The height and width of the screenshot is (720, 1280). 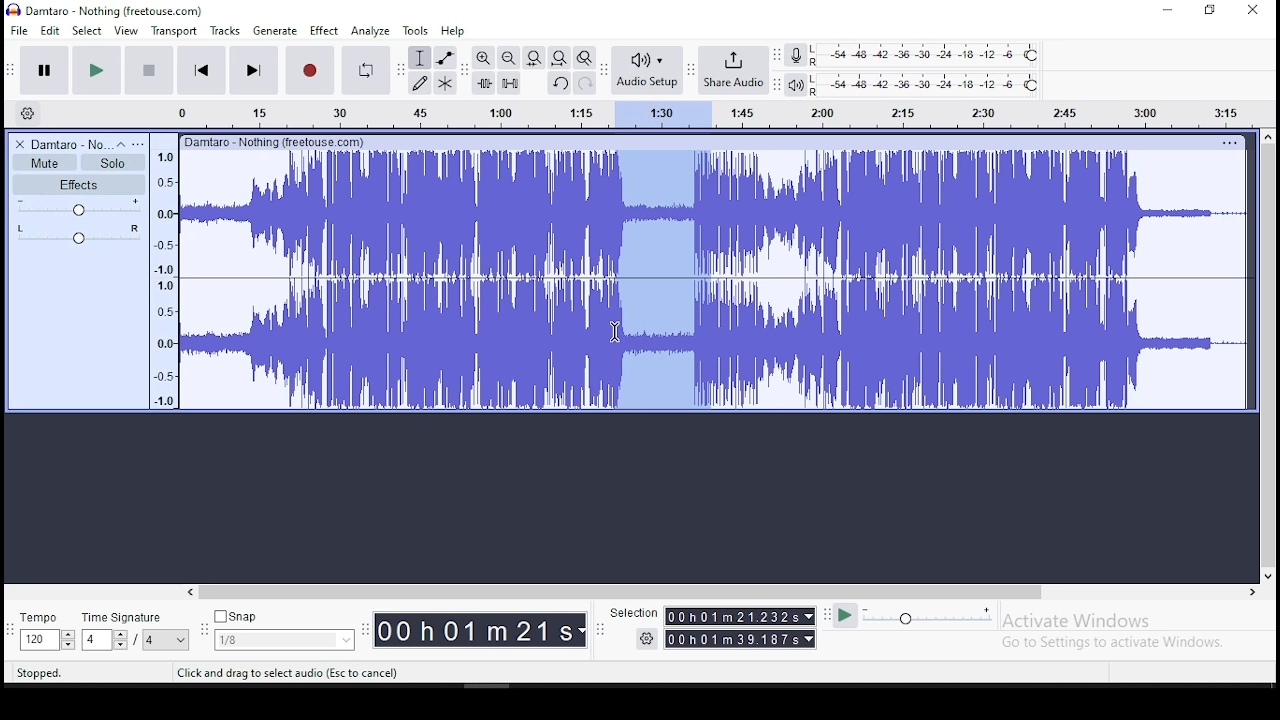 What do you see at coordinates (926, 85) in the screenshot?
I see `playback level` at bounding box center [926, 85].